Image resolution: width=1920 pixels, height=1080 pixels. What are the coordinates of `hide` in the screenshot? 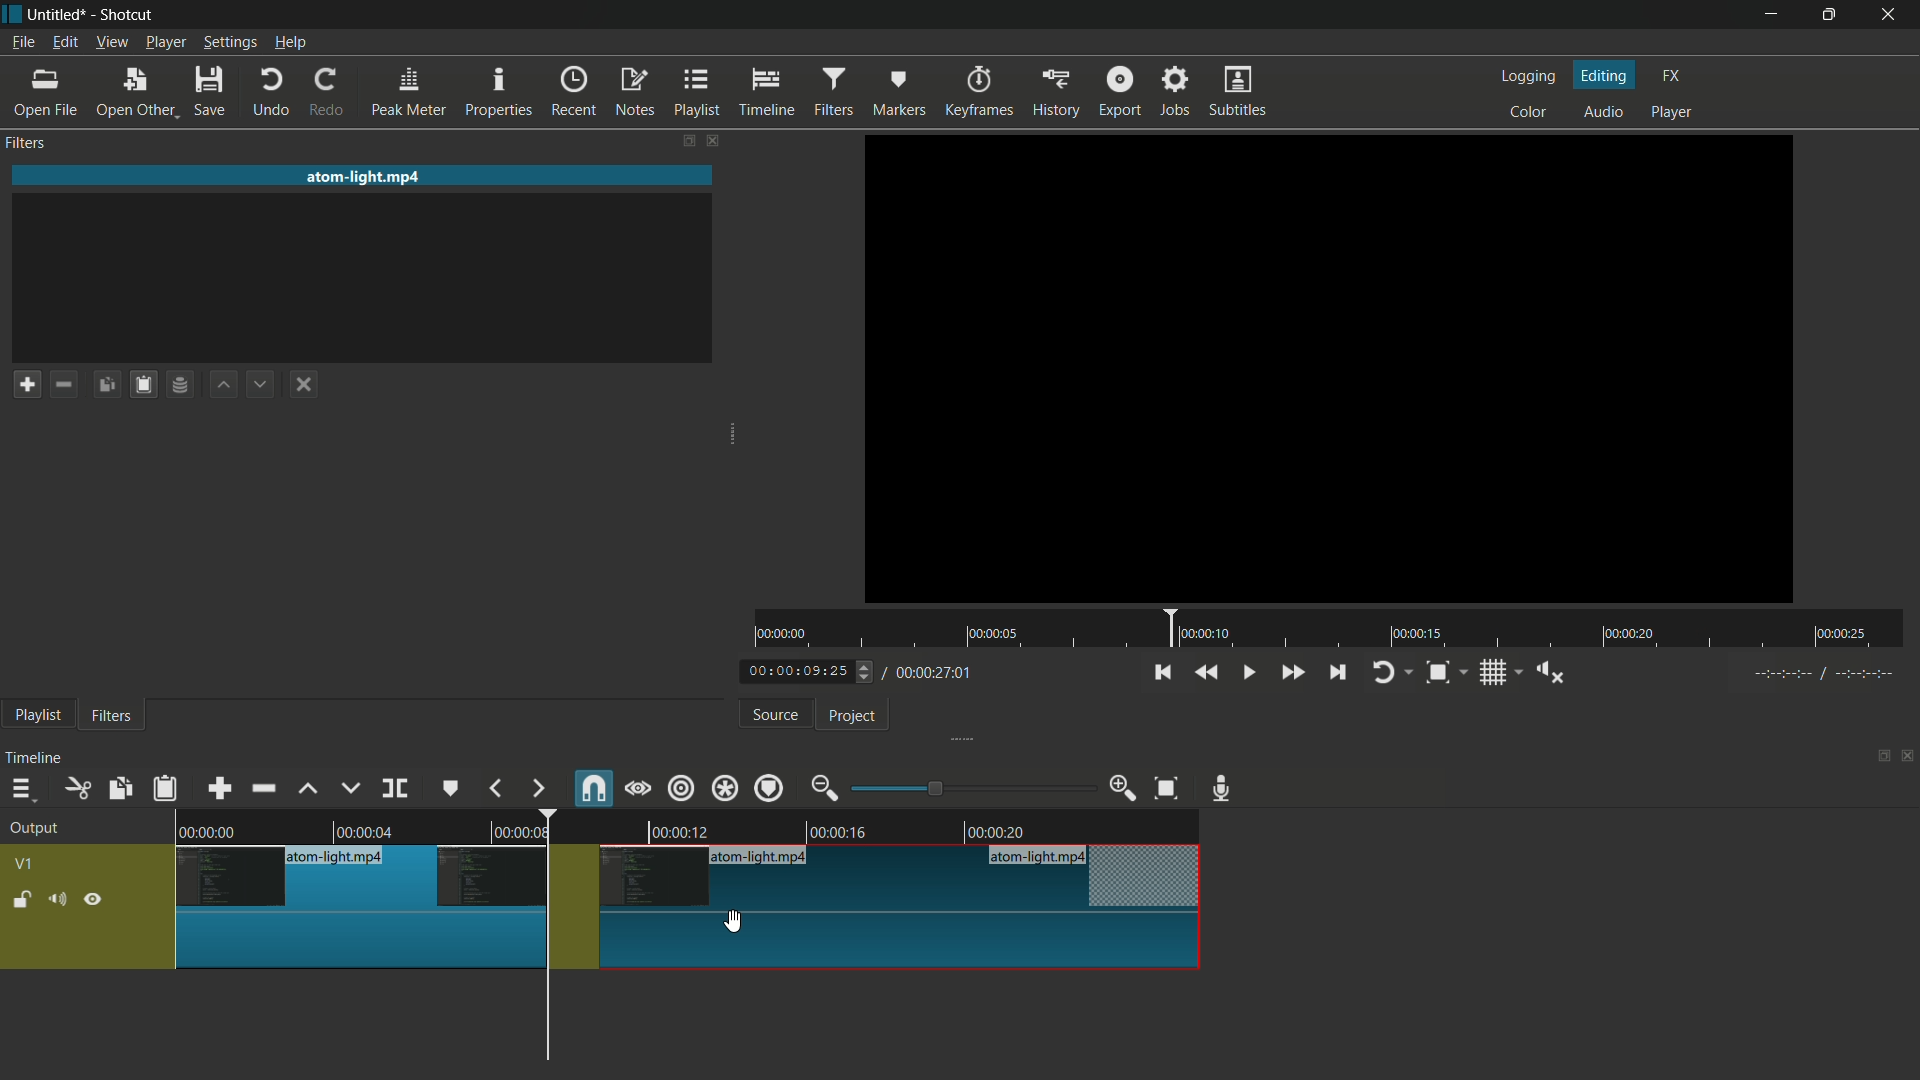 It's located at (95, 898).